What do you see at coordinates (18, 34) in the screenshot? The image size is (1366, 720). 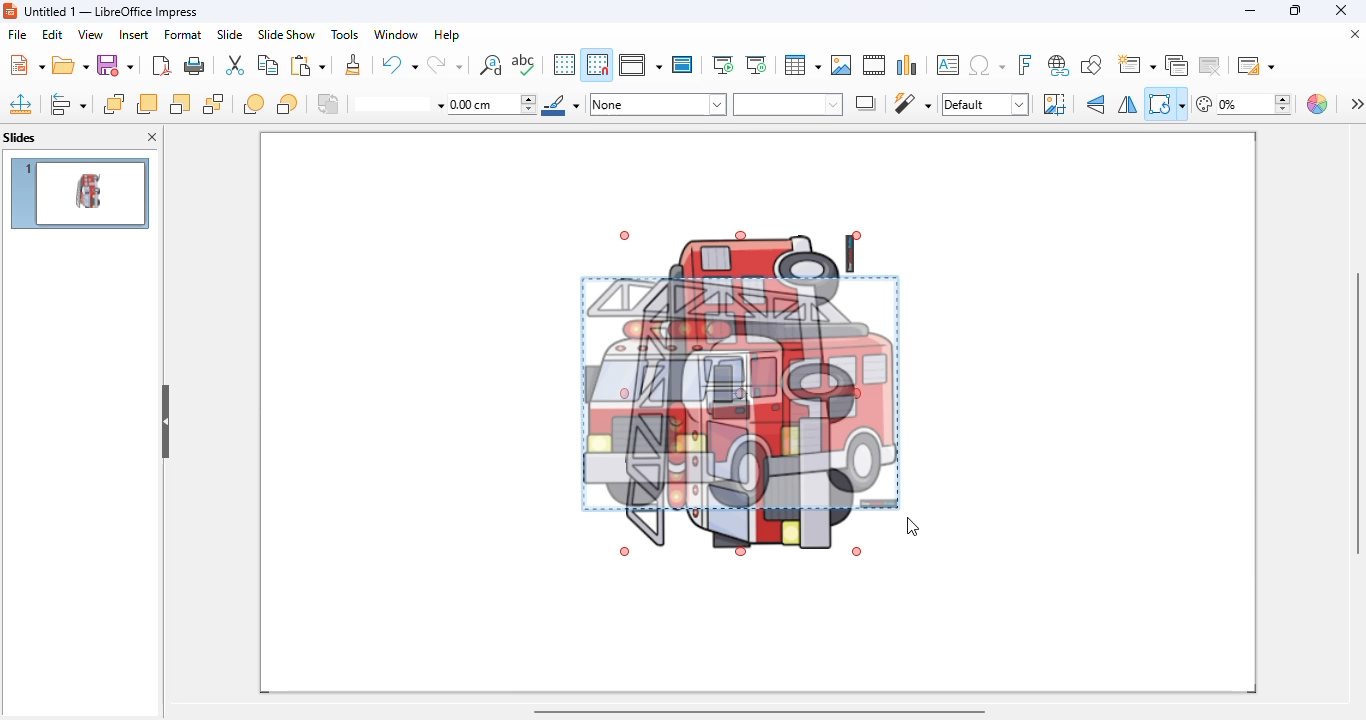 I see `file` at bounding box center [18, 34].